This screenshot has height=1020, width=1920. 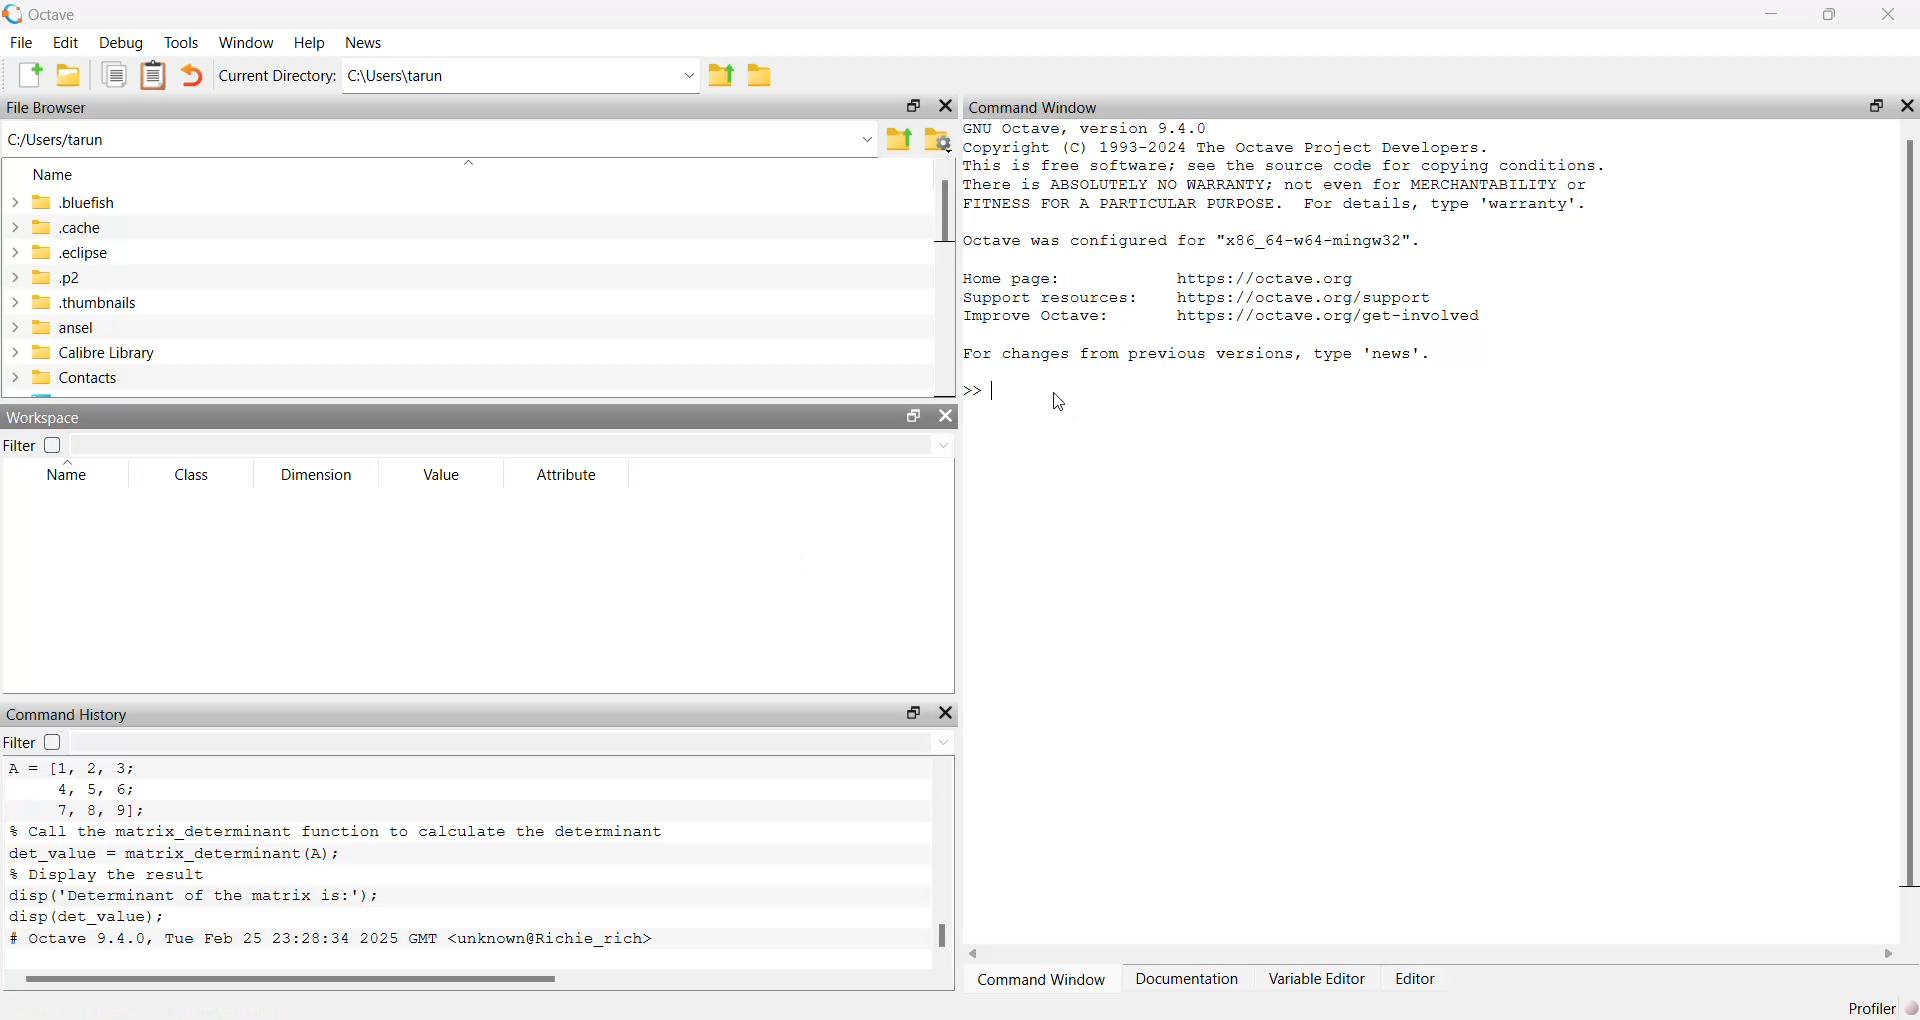 I want to click on ansel, so click(x=56, y=328).